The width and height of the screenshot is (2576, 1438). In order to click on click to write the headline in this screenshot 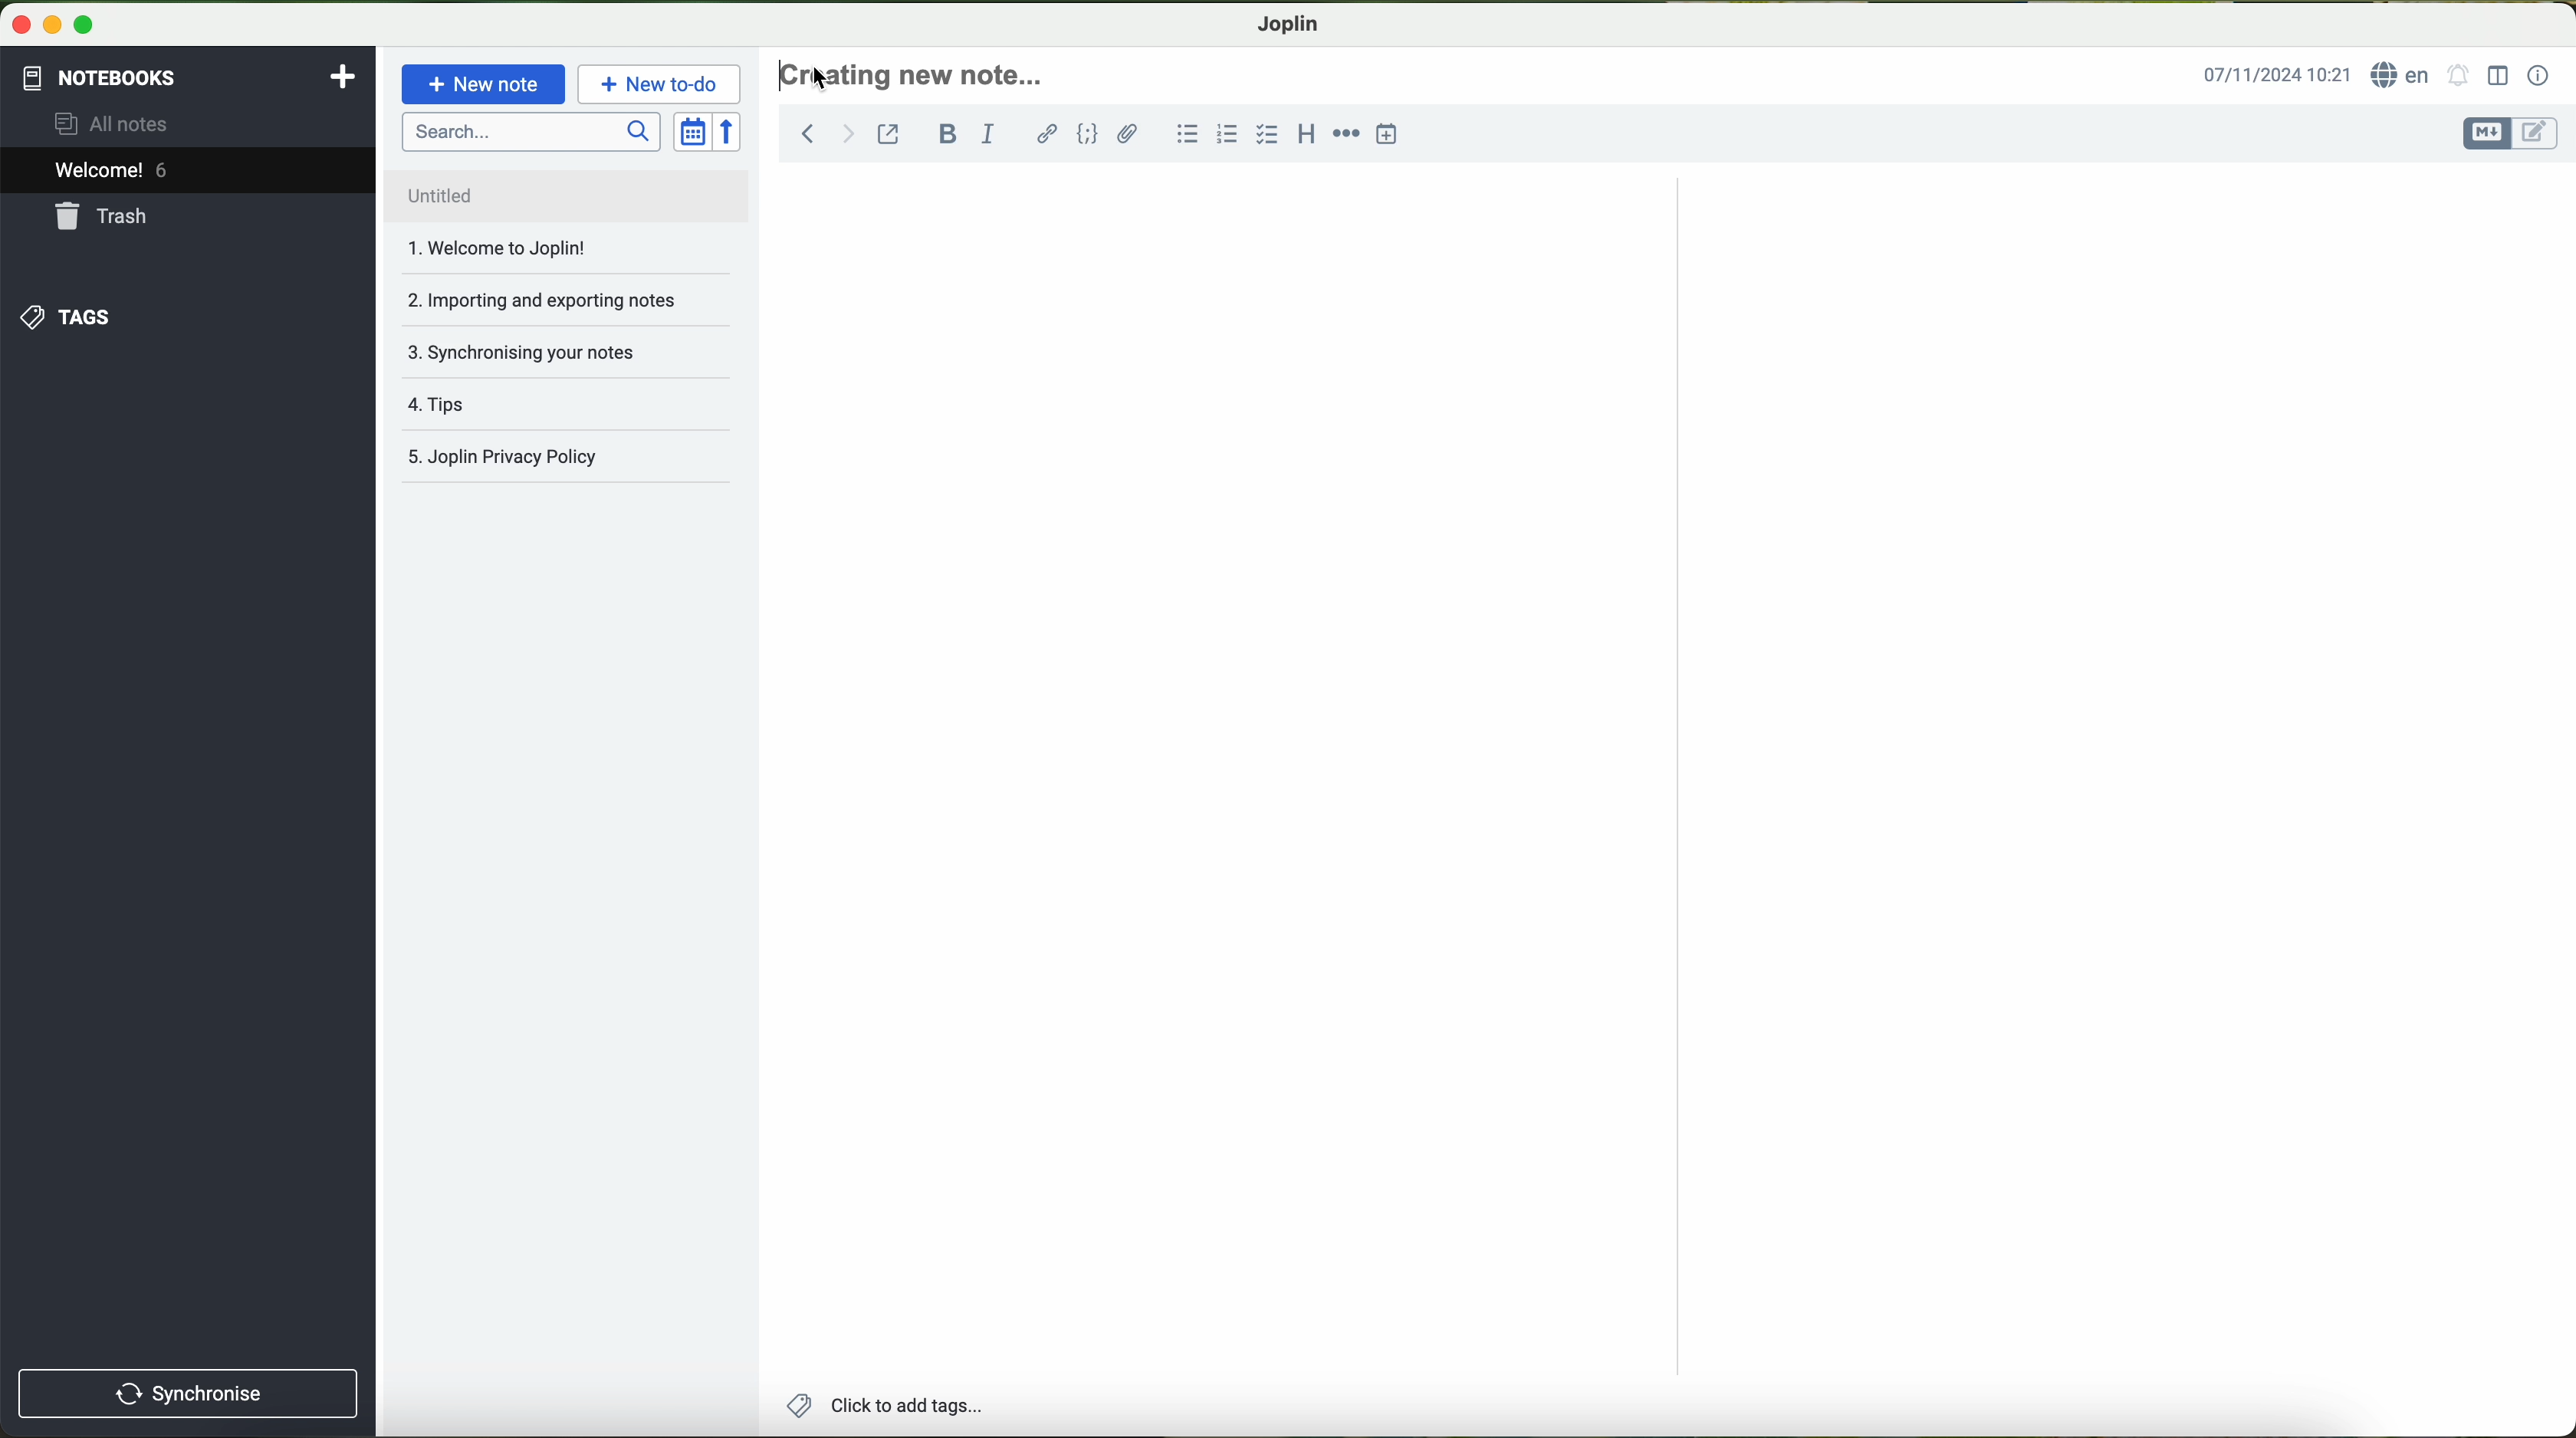, I will do `click(908, 84)`.